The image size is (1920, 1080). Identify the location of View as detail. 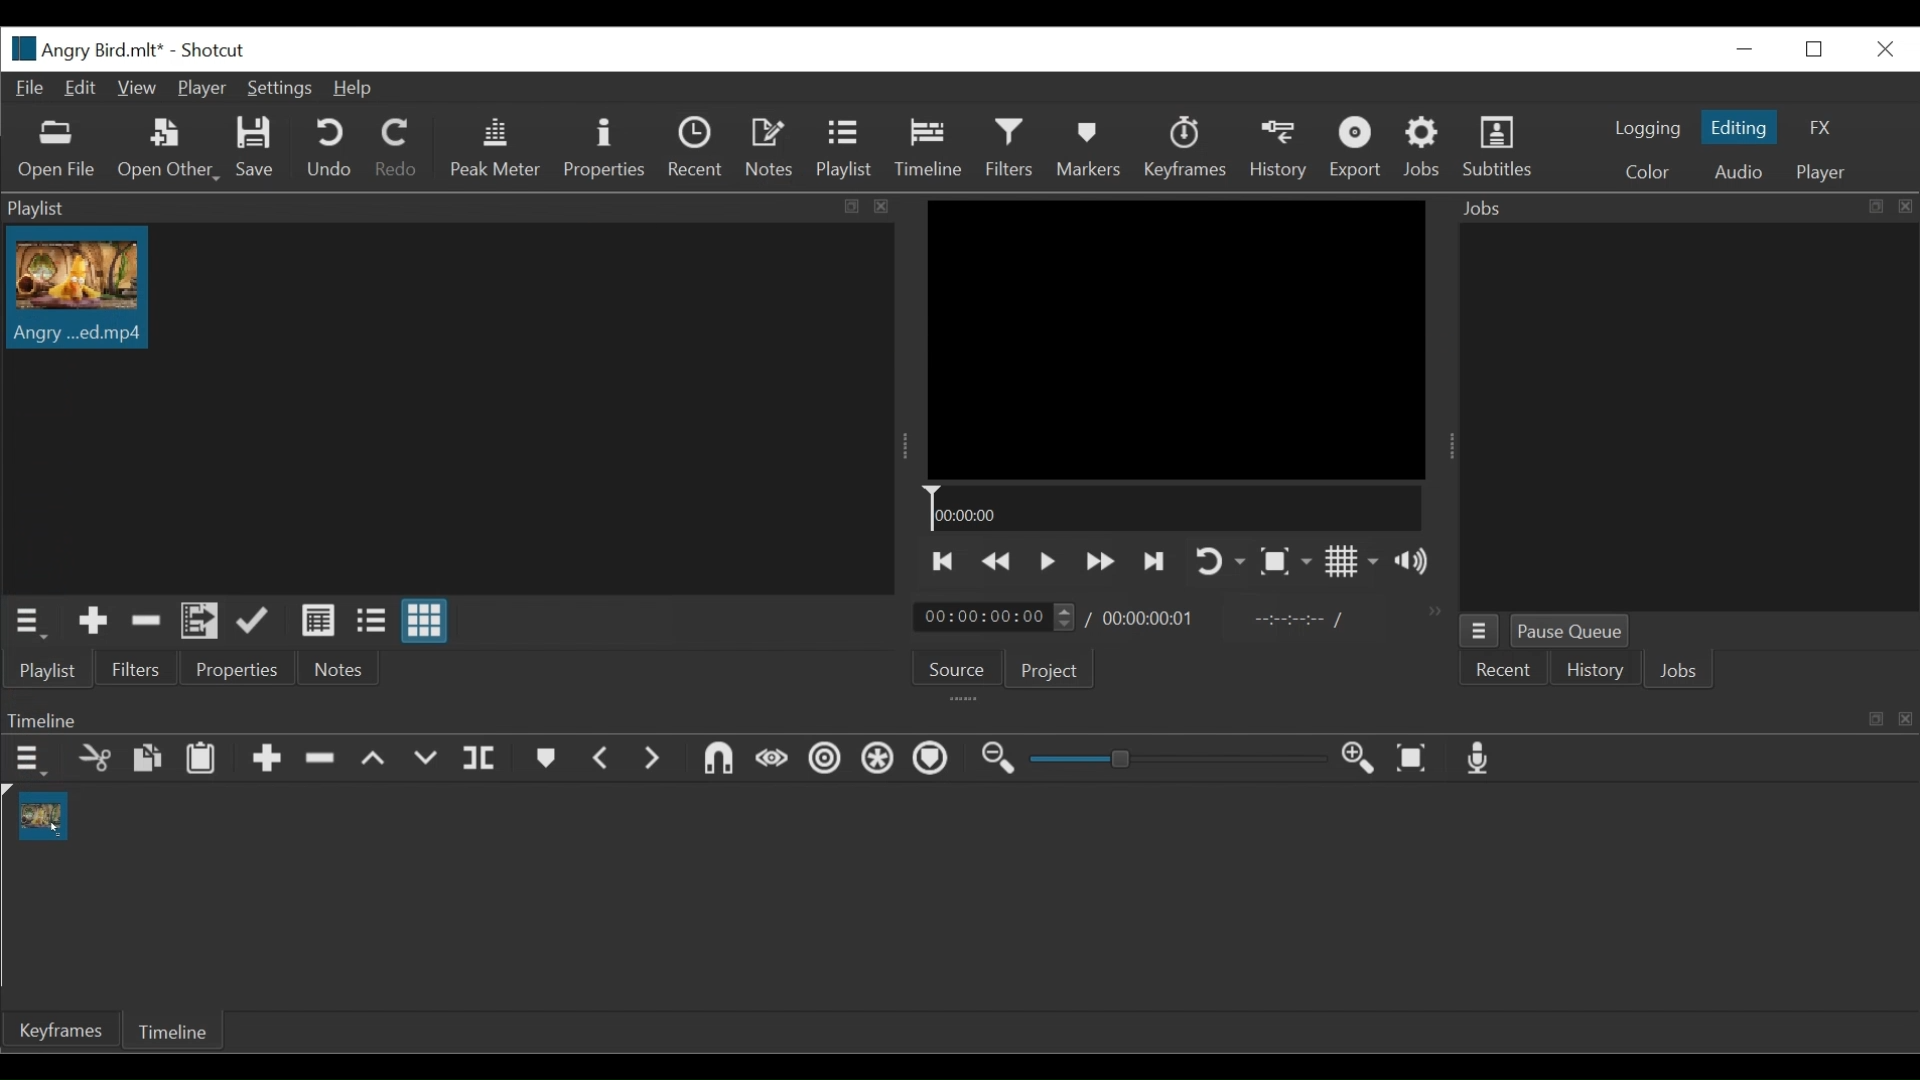
(317, 621).